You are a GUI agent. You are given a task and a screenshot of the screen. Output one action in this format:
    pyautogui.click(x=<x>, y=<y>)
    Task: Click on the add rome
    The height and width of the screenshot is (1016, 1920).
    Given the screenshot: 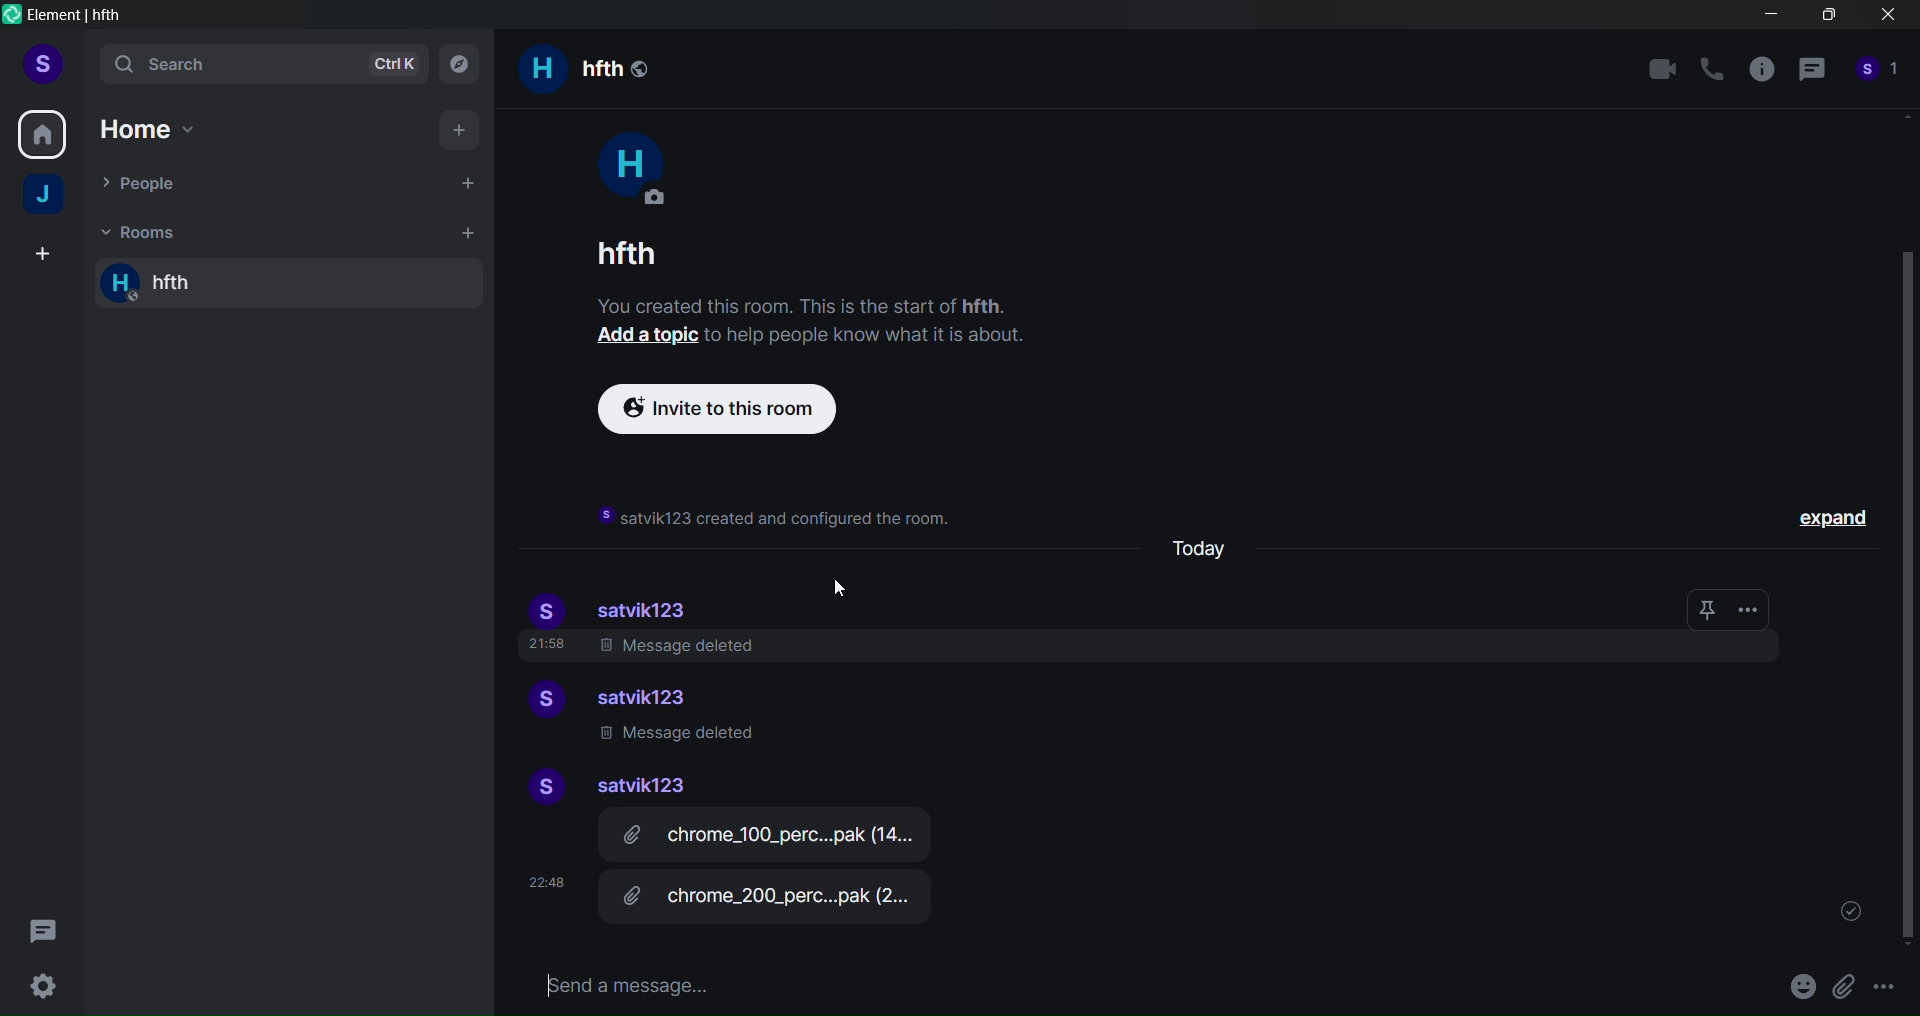 What is the action you would take?
    pyautogui.click(x=464, y=232)
    